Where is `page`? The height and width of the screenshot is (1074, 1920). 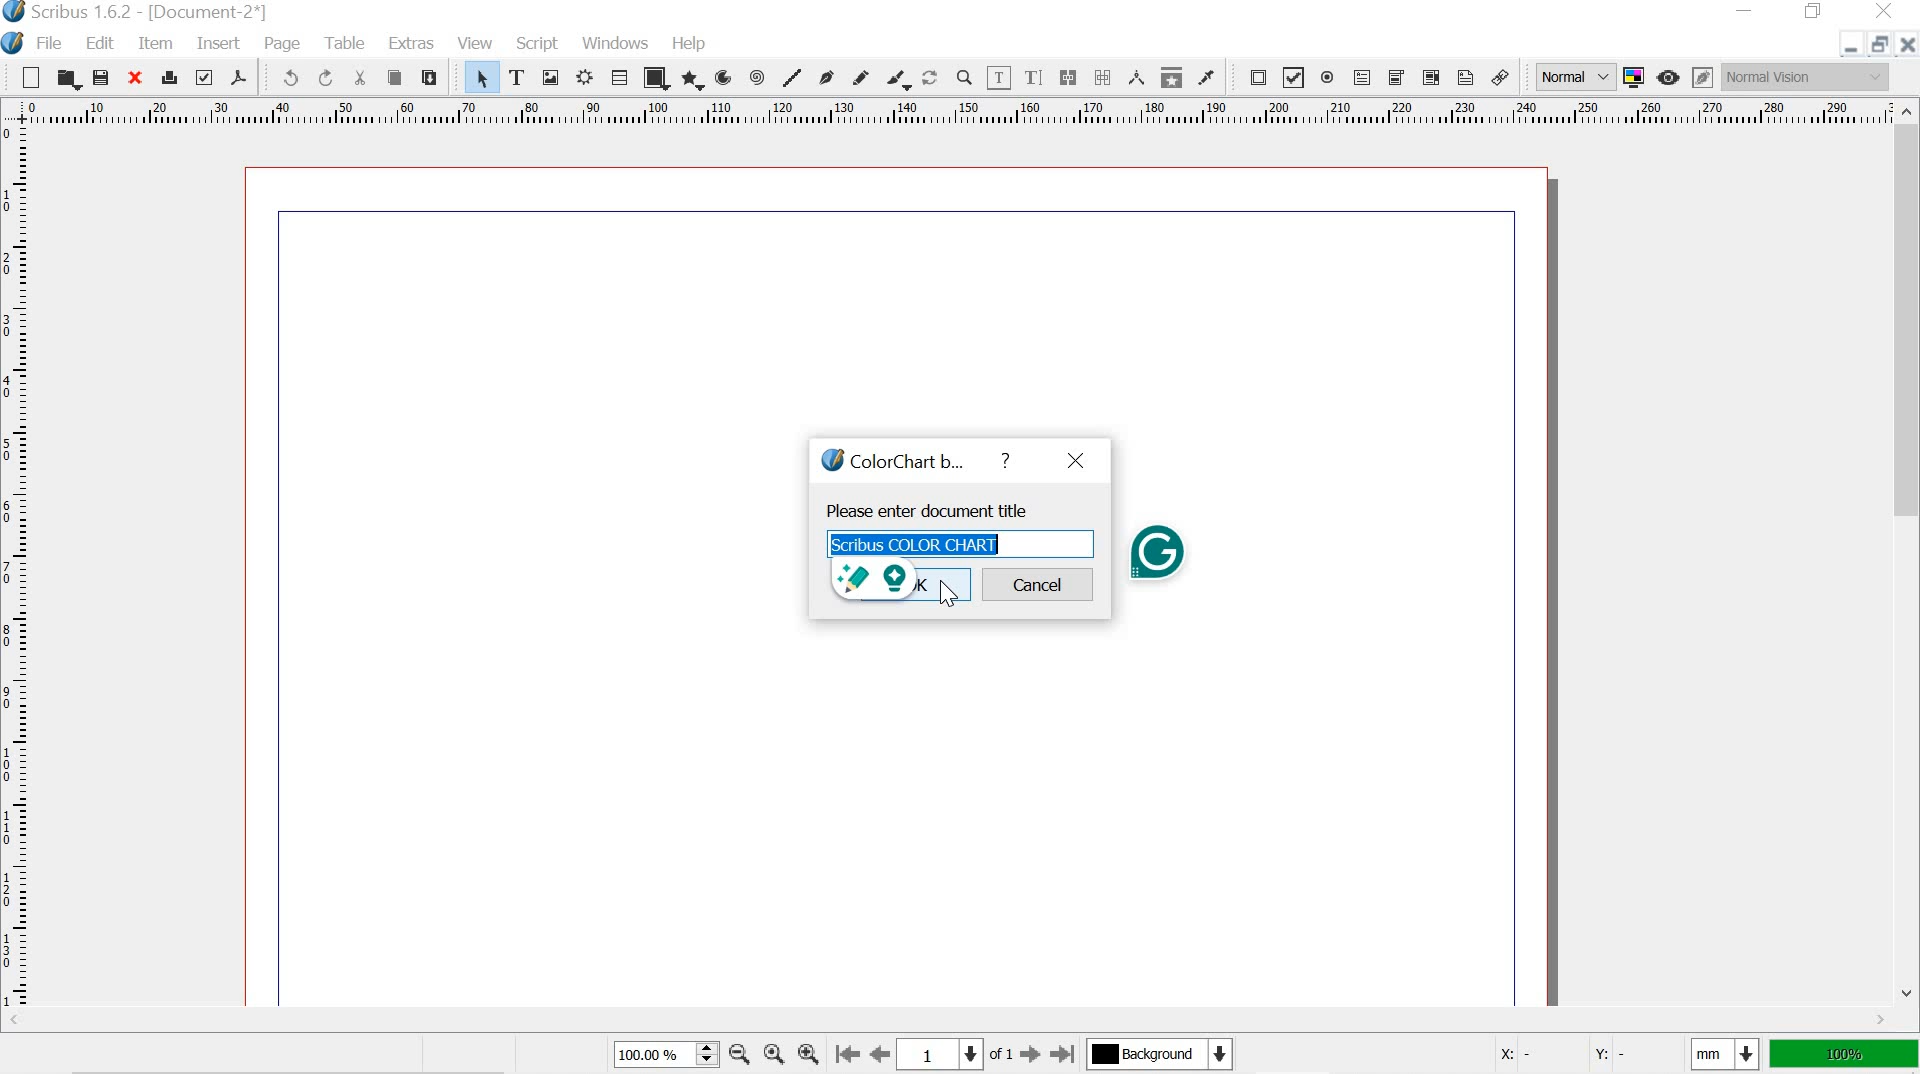 page is located at coordinates (287, 44).